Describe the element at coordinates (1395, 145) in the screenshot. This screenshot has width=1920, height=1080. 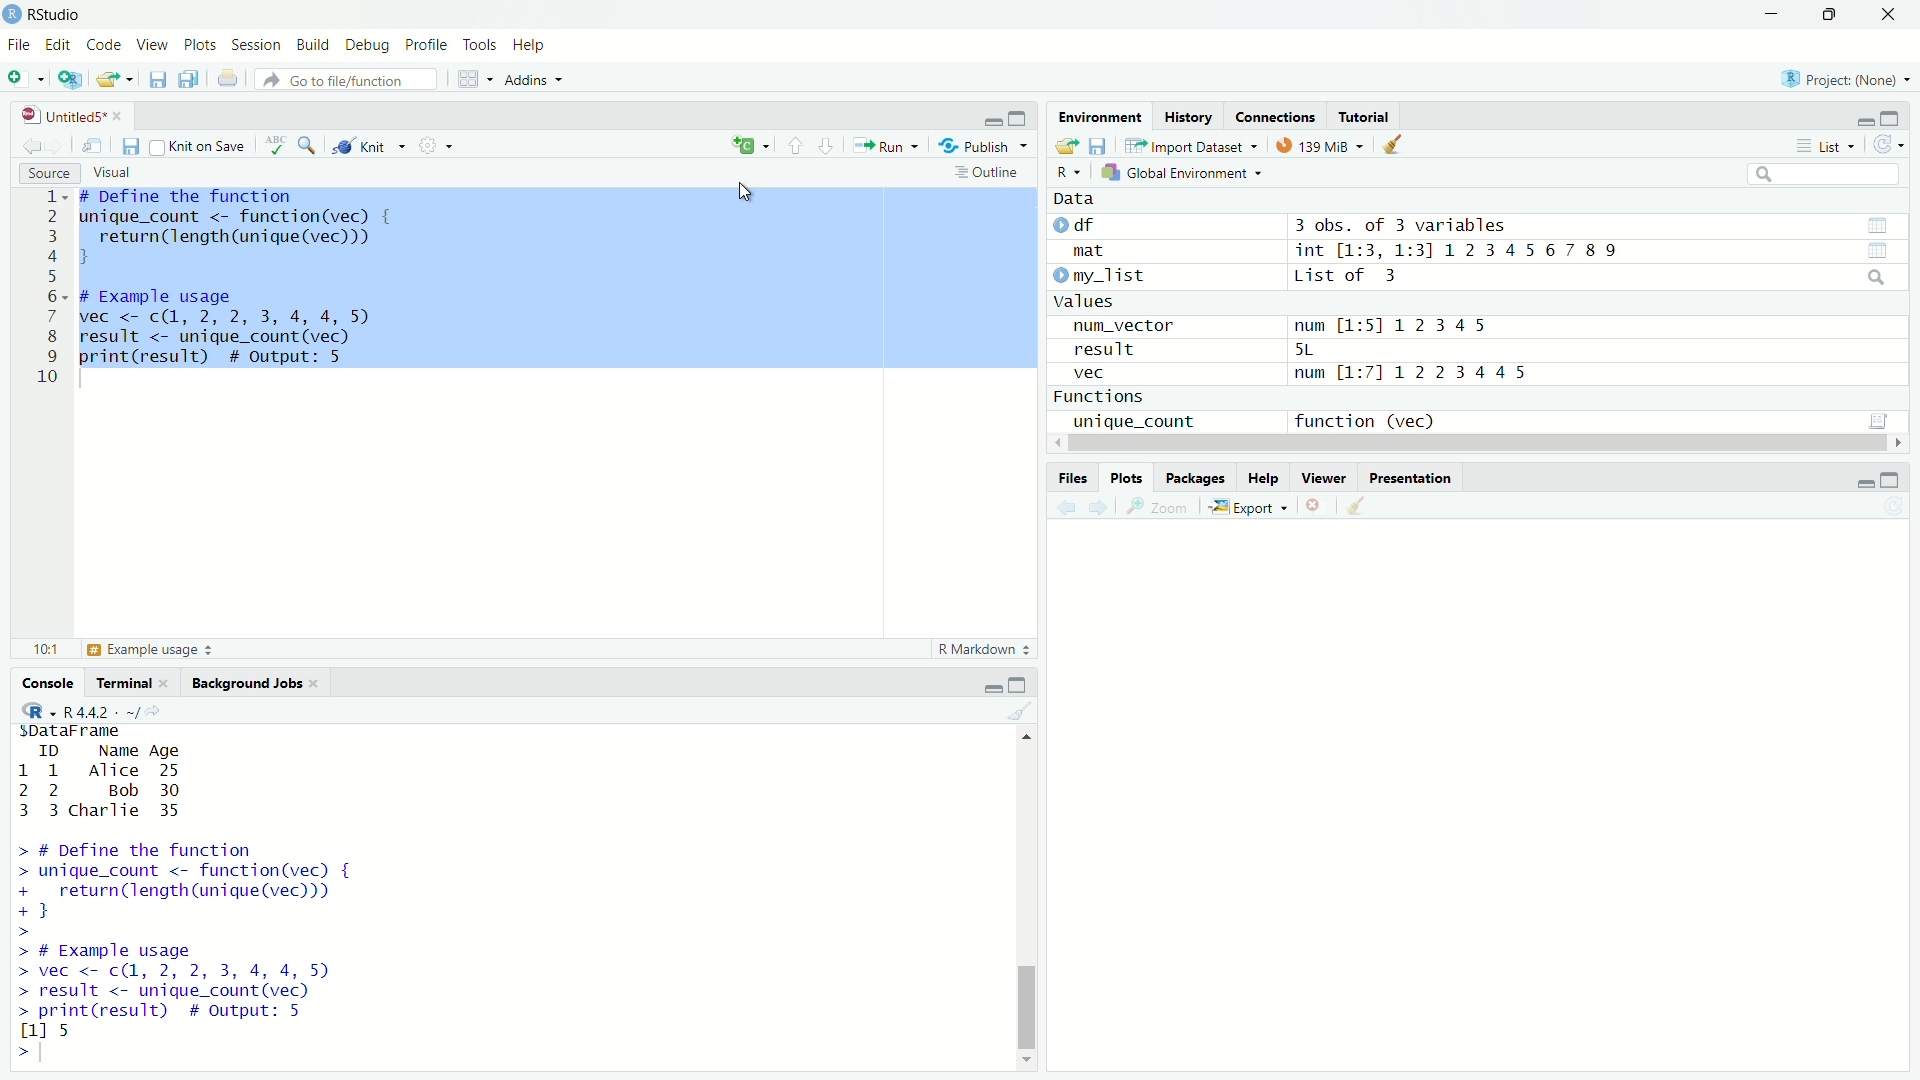
I see `clear data` at that location.